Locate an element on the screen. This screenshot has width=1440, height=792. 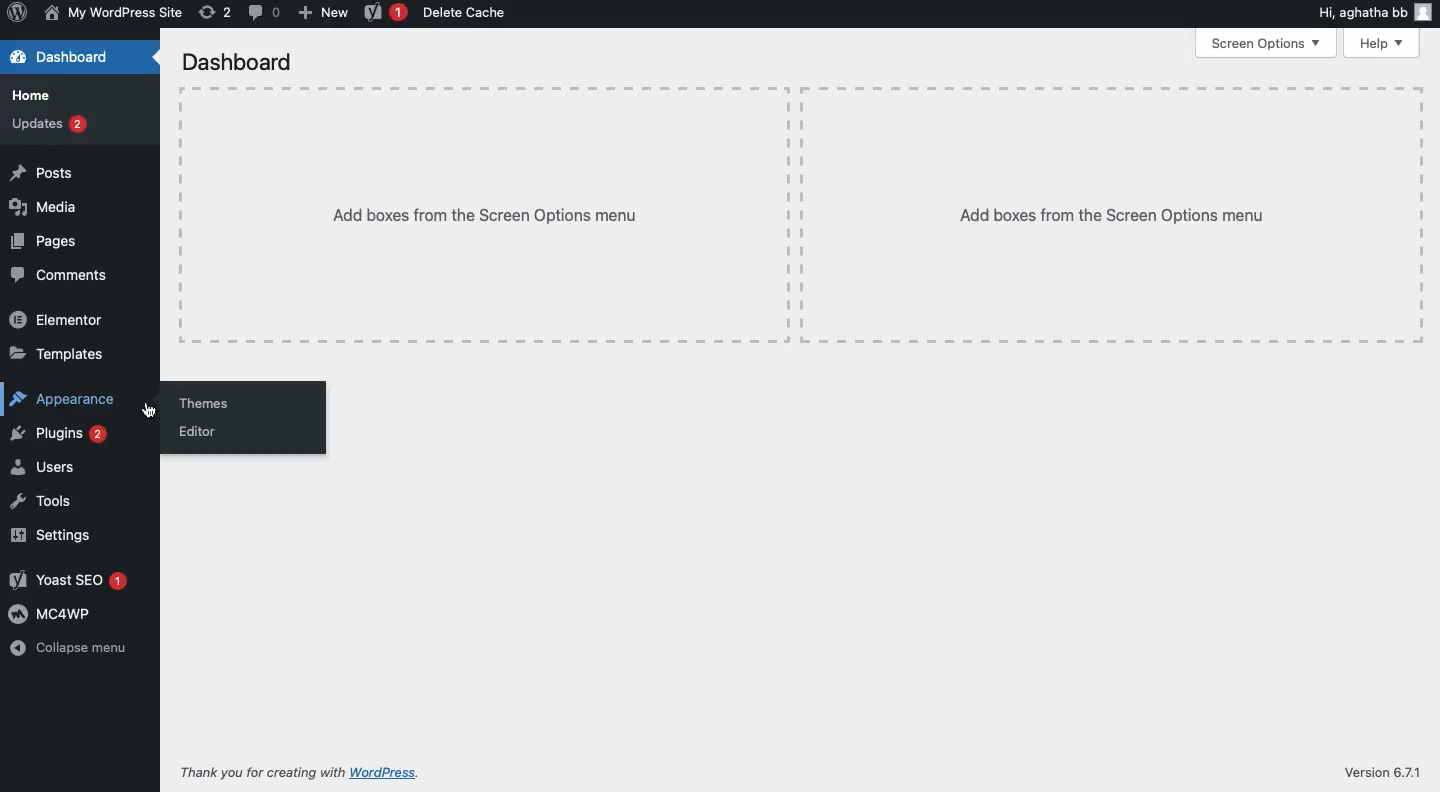
Users is located at coordinates (44, 469).